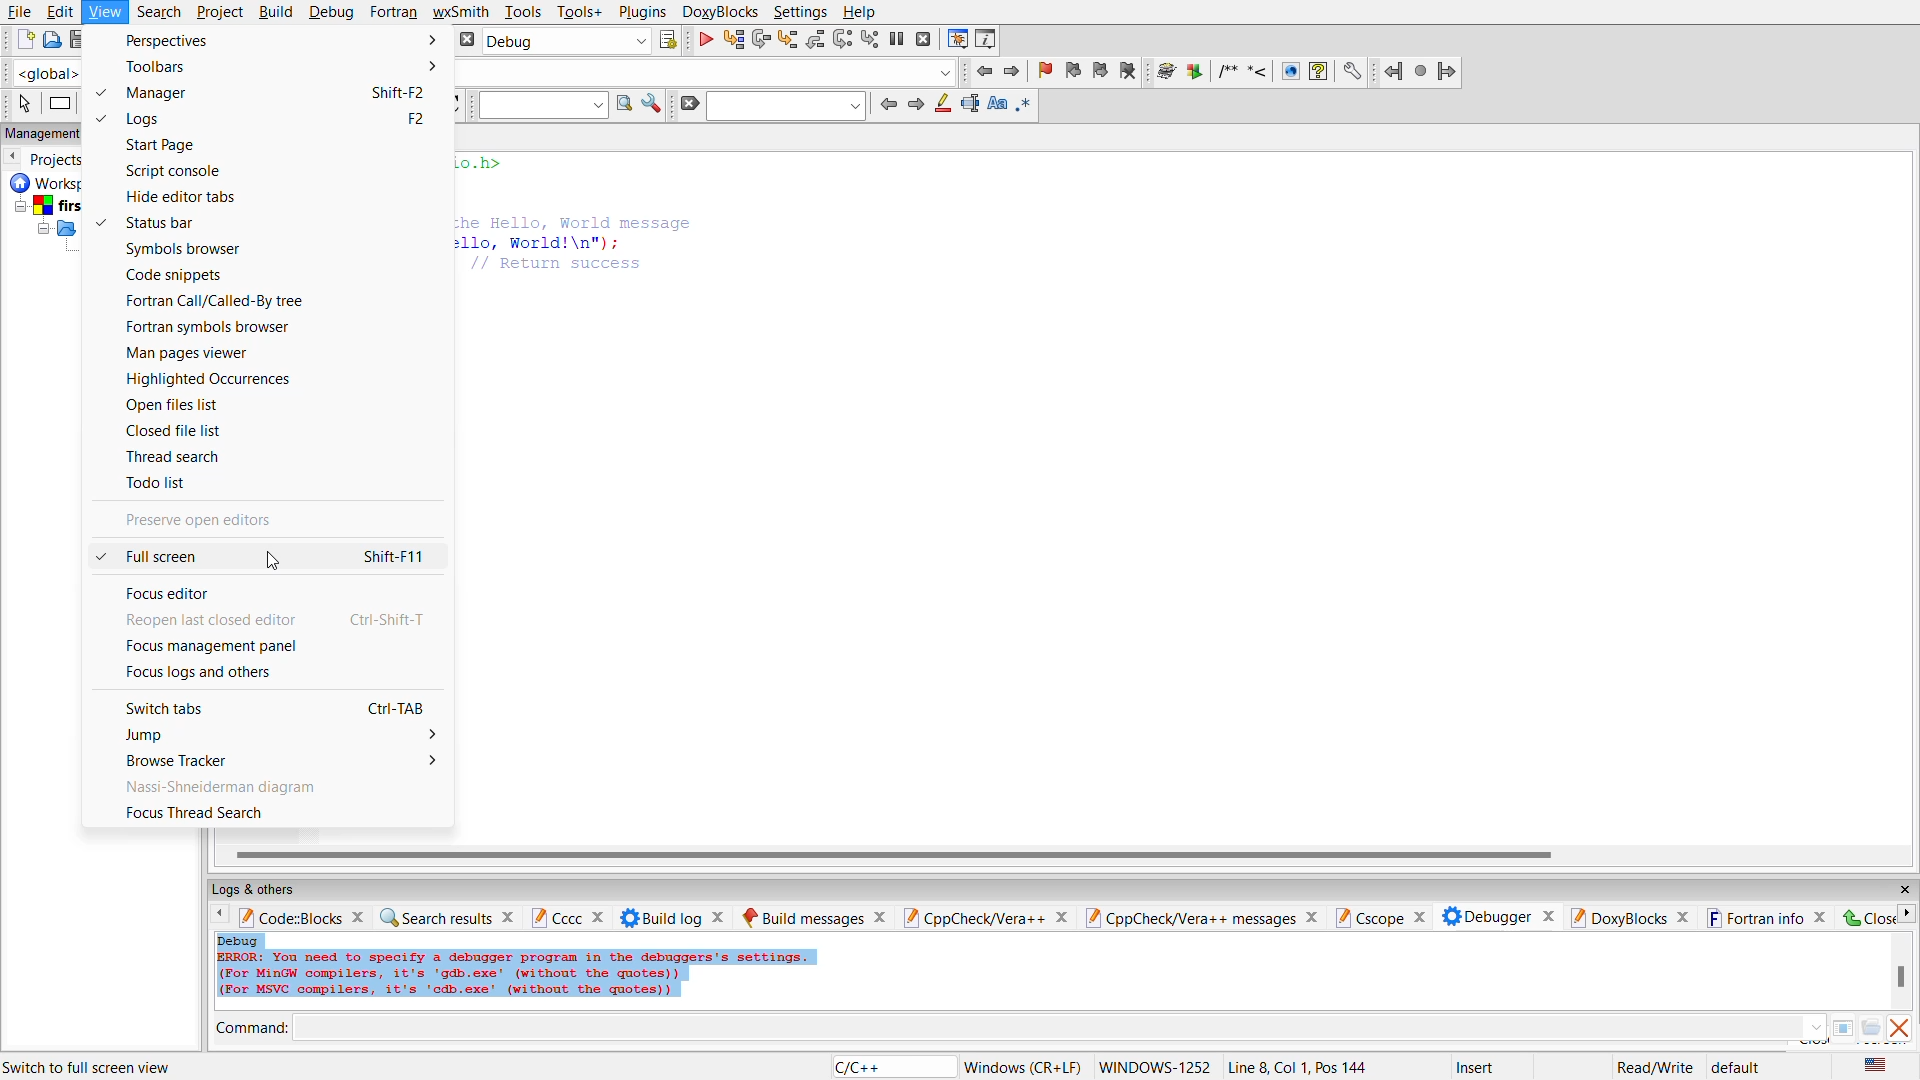  Describe the element at coordinates (803, 12) in the screenshot. I see `settings` at that location.